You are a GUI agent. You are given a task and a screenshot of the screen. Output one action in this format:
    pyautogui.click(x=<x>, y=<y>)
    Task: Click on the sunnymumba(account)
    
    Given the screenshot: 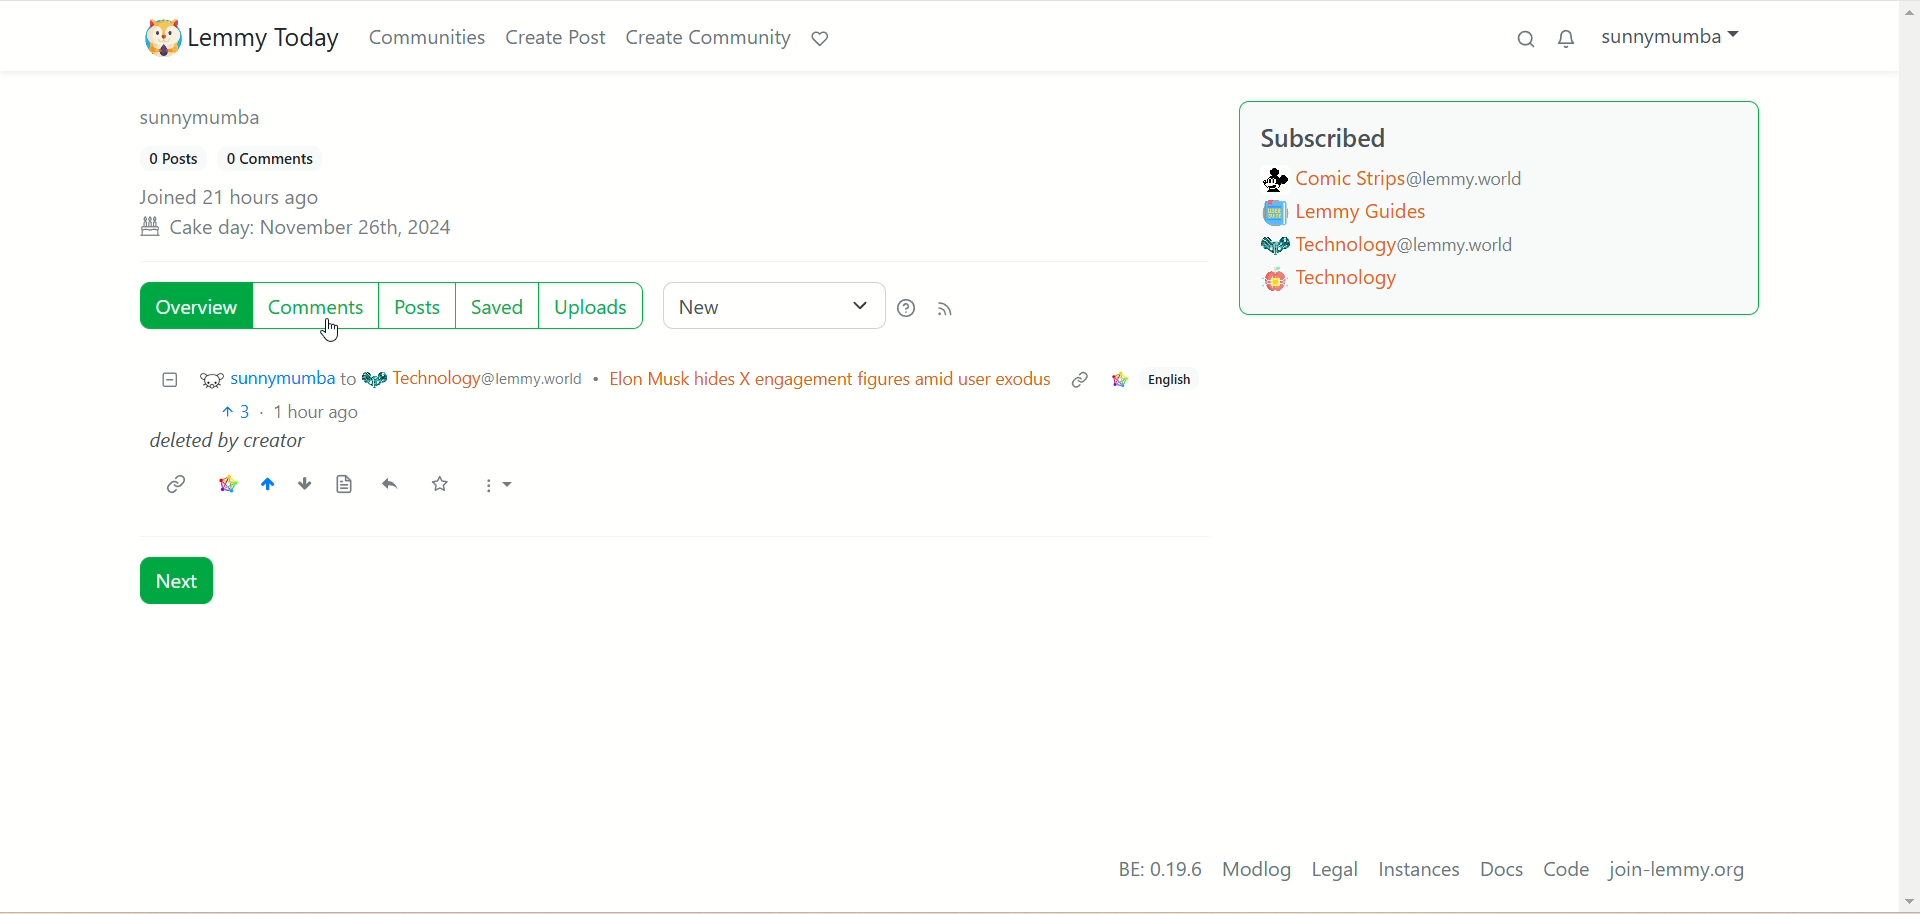 What is the action you would take?
    pyautogui.click(x=1679, y=40)
    